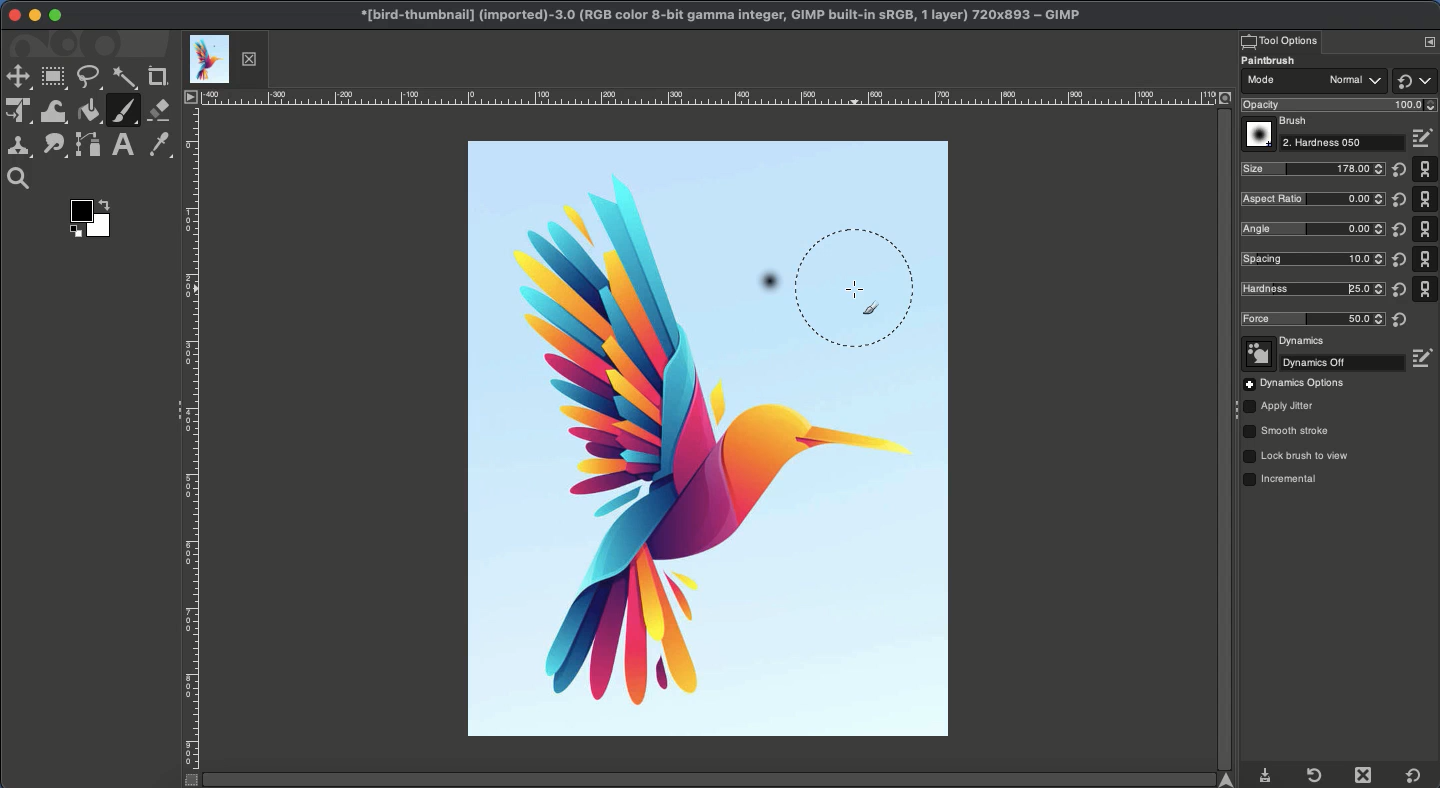 Image resolution: width=1440 pixels, height=788 pixels. I want to click on Lock , so click(1297, 456).